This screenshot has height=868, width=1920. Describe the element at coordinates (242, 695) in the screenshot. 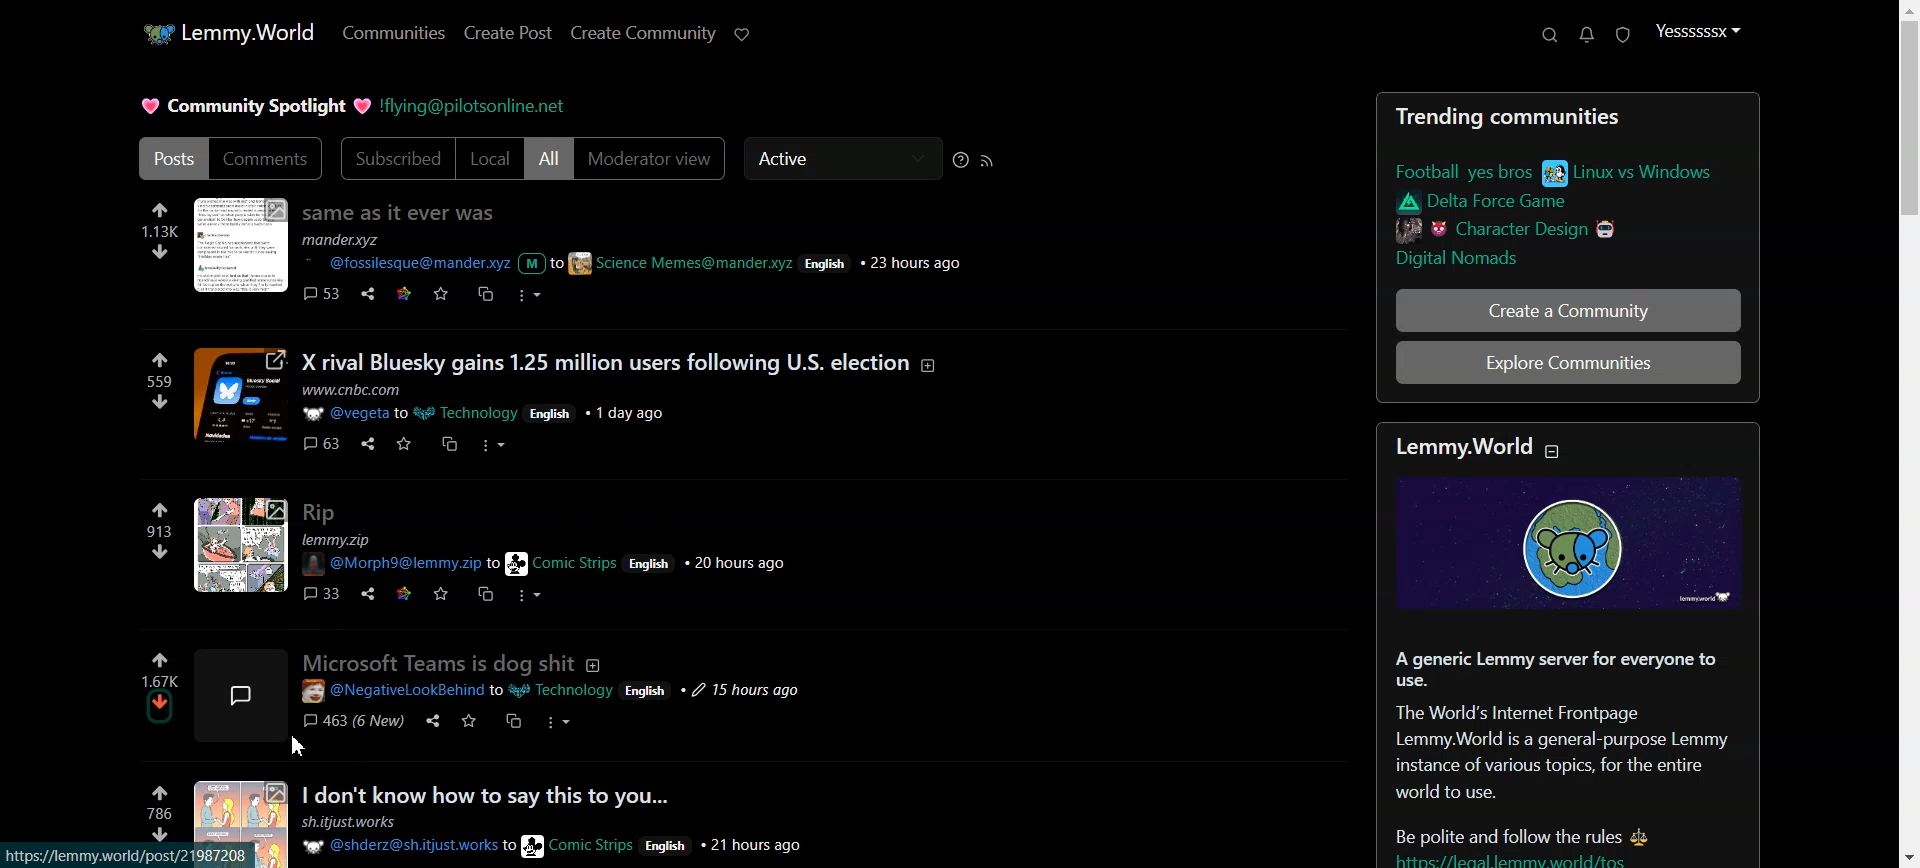

I see `Profile` at that location.